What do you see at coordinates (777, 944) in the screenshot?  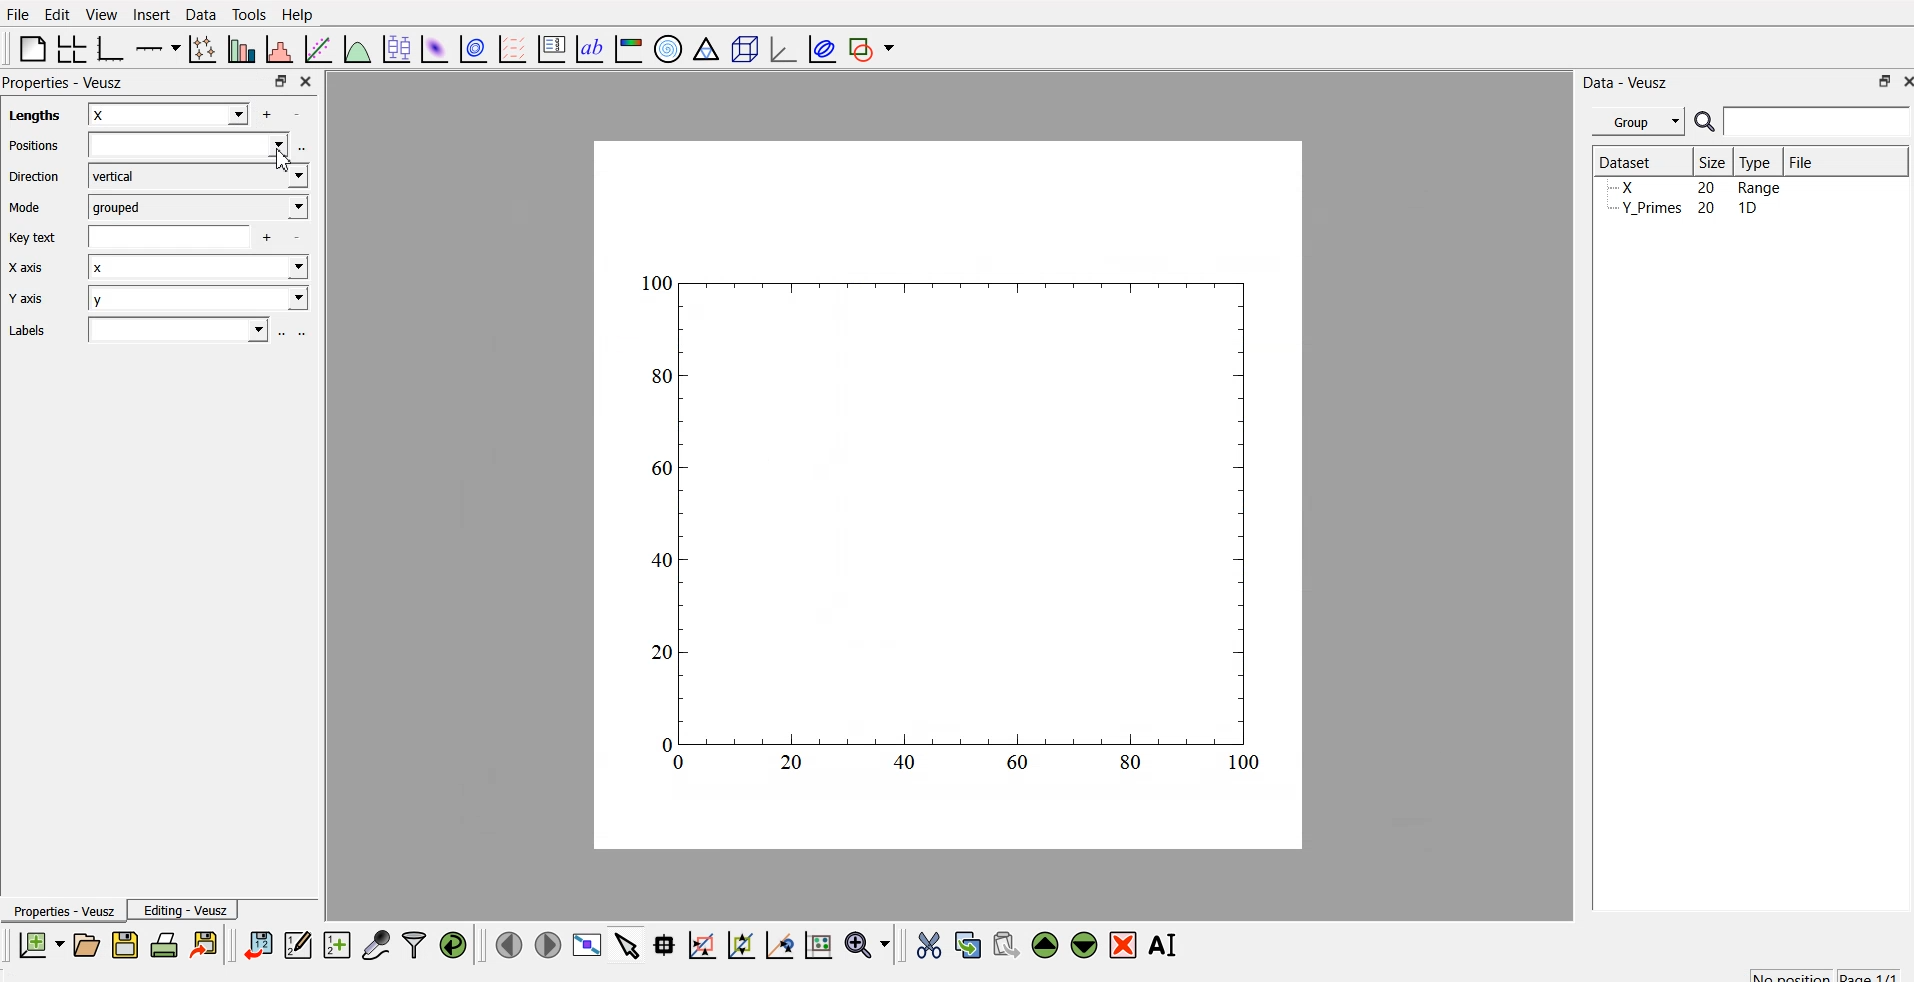 I see `zoom out graph axes` at bounding box center [777, 944].